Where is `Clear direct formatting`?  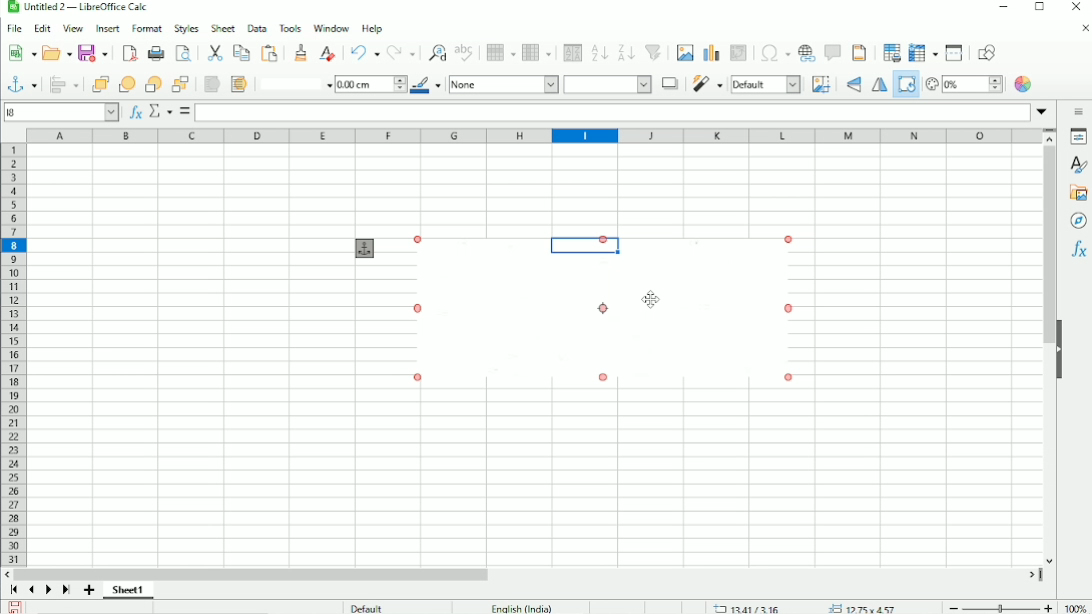 Clear direct formatting is located at coordinates (326, 53).